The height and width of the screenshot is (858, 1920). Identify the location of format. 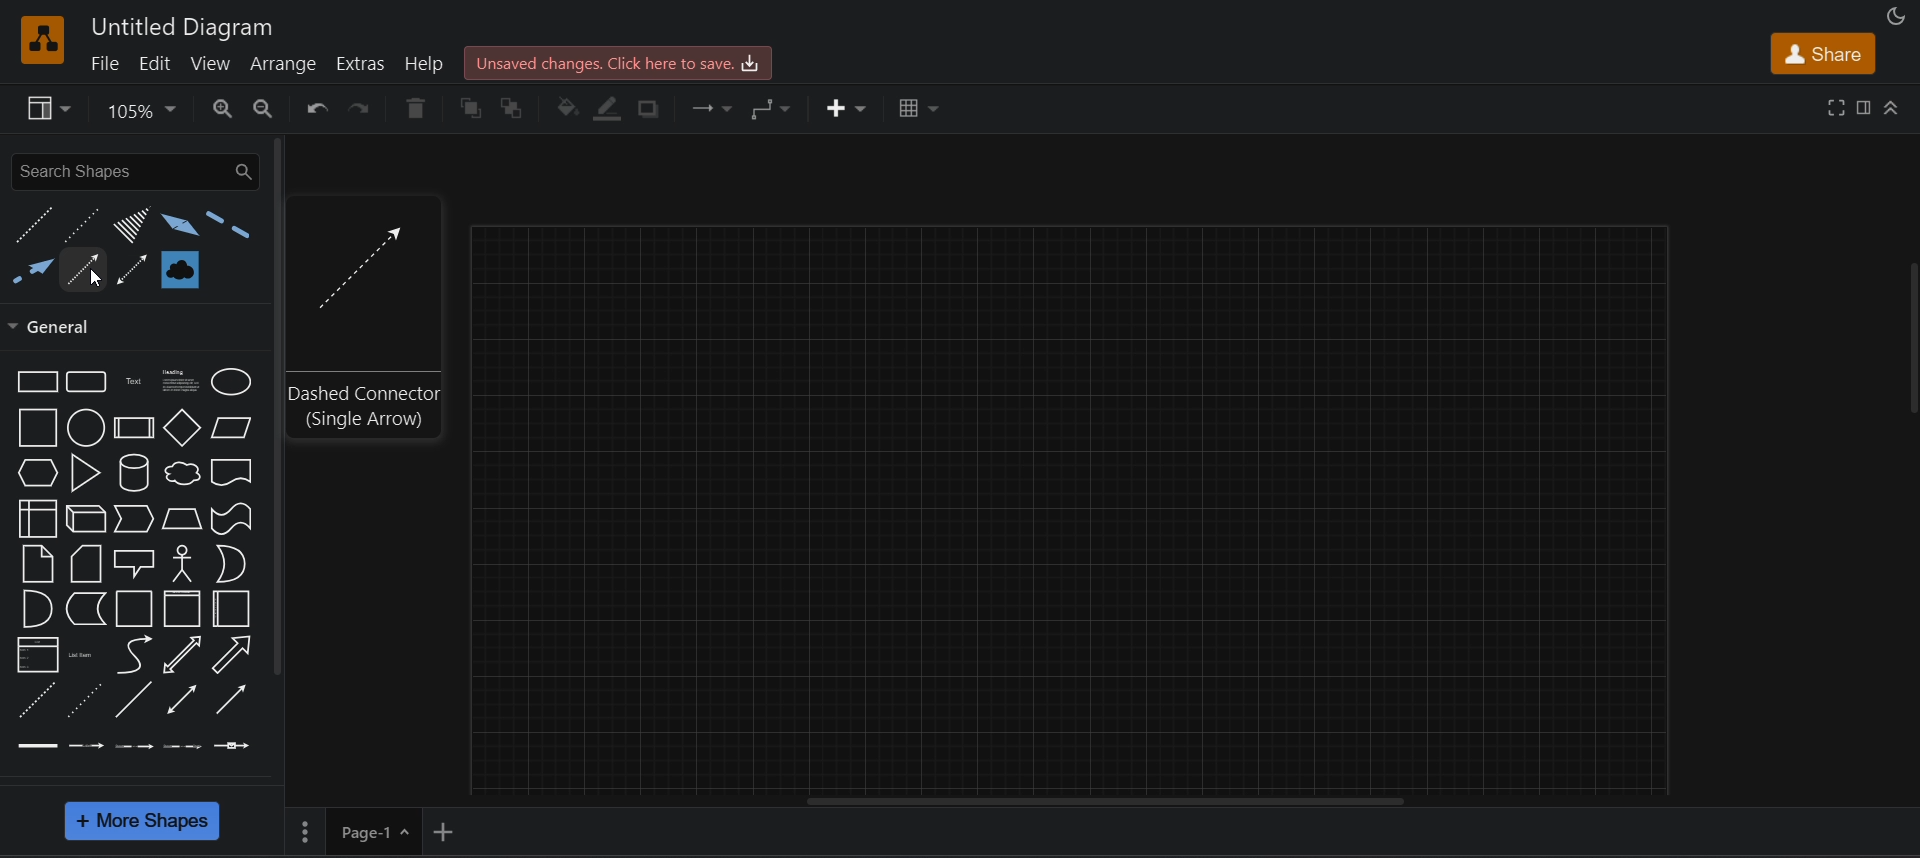
(1866, 107).